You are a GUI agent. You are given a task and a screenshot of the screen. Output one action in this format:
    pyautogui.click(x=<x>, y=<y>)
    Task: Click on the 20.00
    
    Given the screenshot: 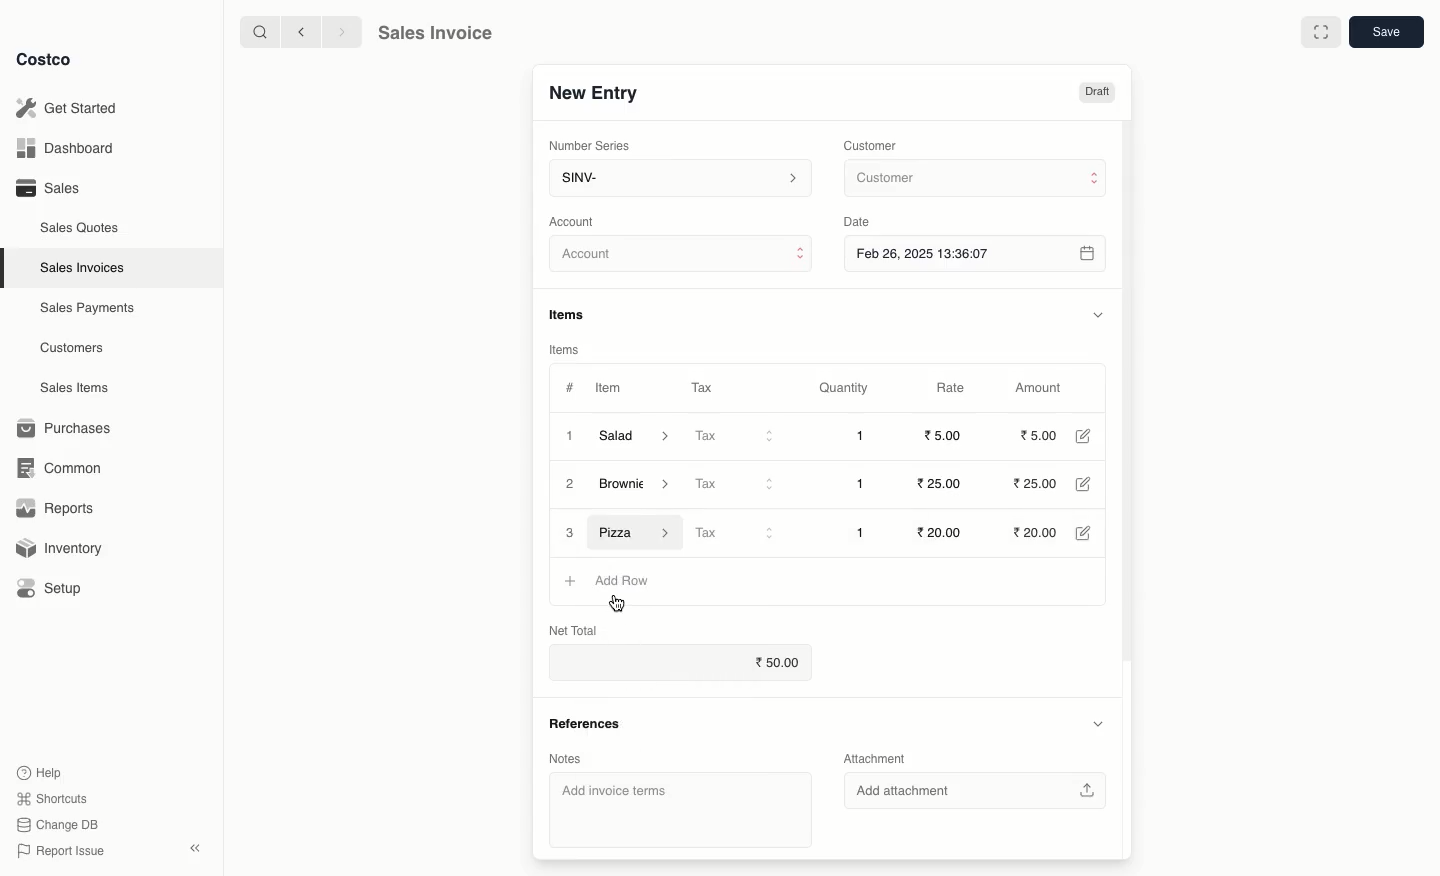 What is the action you would take?
    pyautogui.click(x=1033, y=531)
    